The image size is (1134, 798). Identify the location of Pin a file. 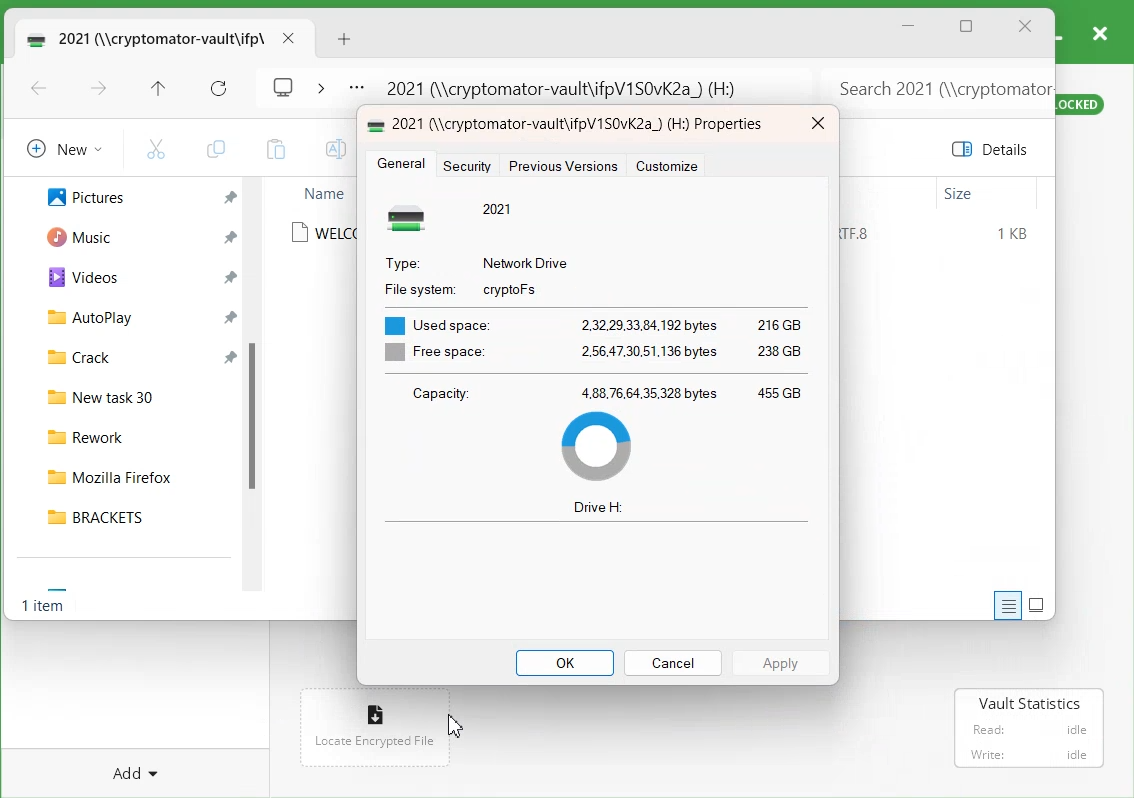
(231, 198).